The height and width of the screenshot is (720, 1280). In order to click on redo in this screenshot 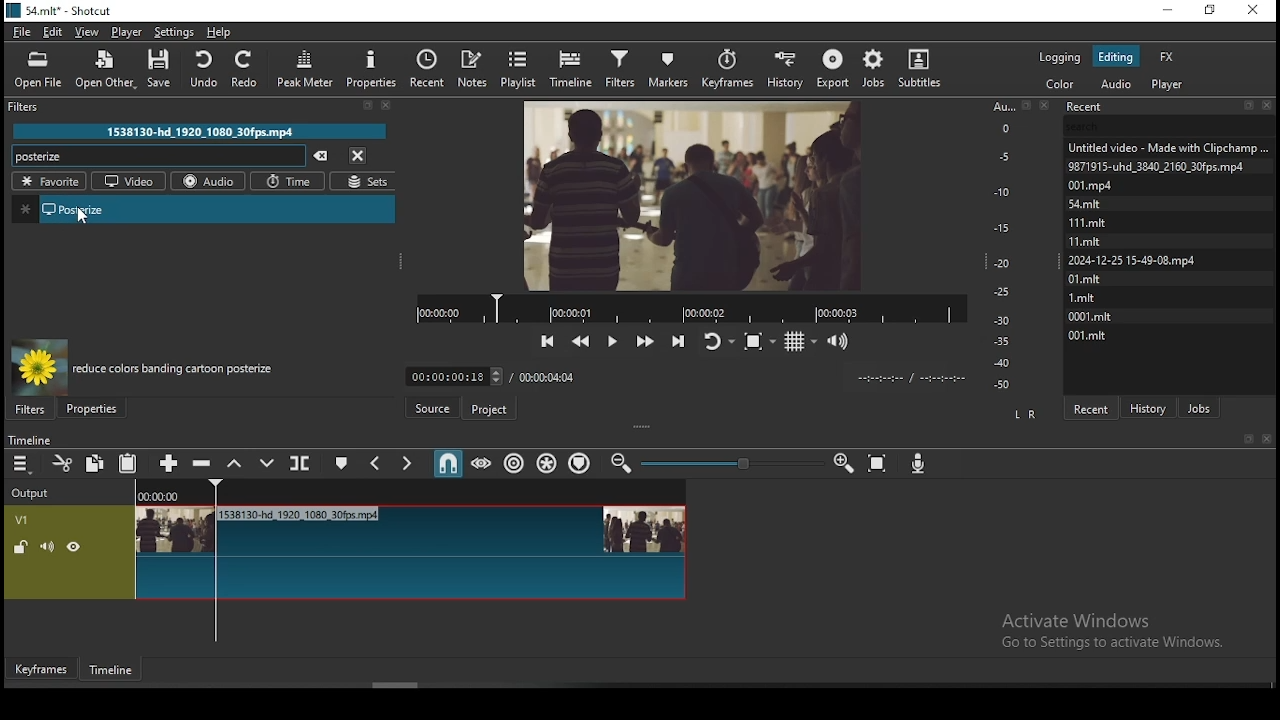, I will do `click(246, 71)`.